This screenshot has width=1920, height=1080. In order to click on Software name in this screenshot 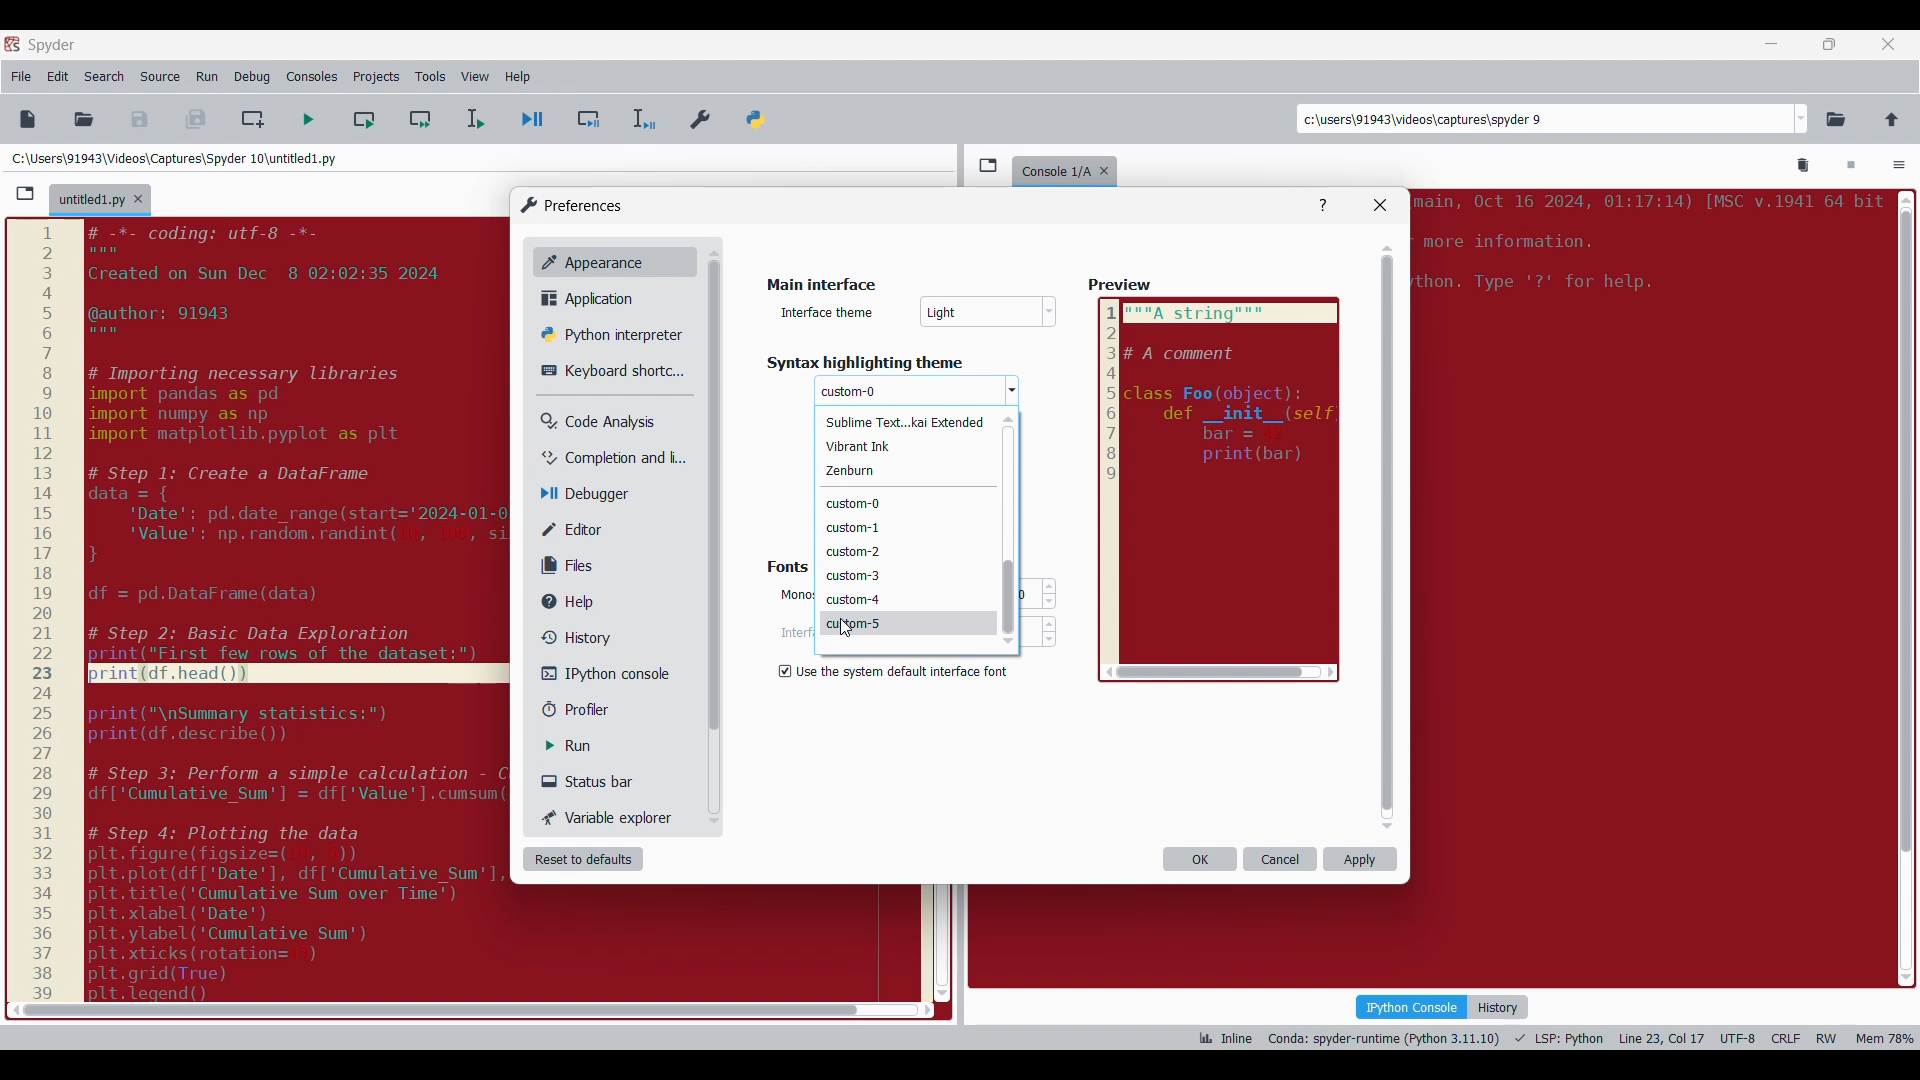, I will do `click(52, 45)`.